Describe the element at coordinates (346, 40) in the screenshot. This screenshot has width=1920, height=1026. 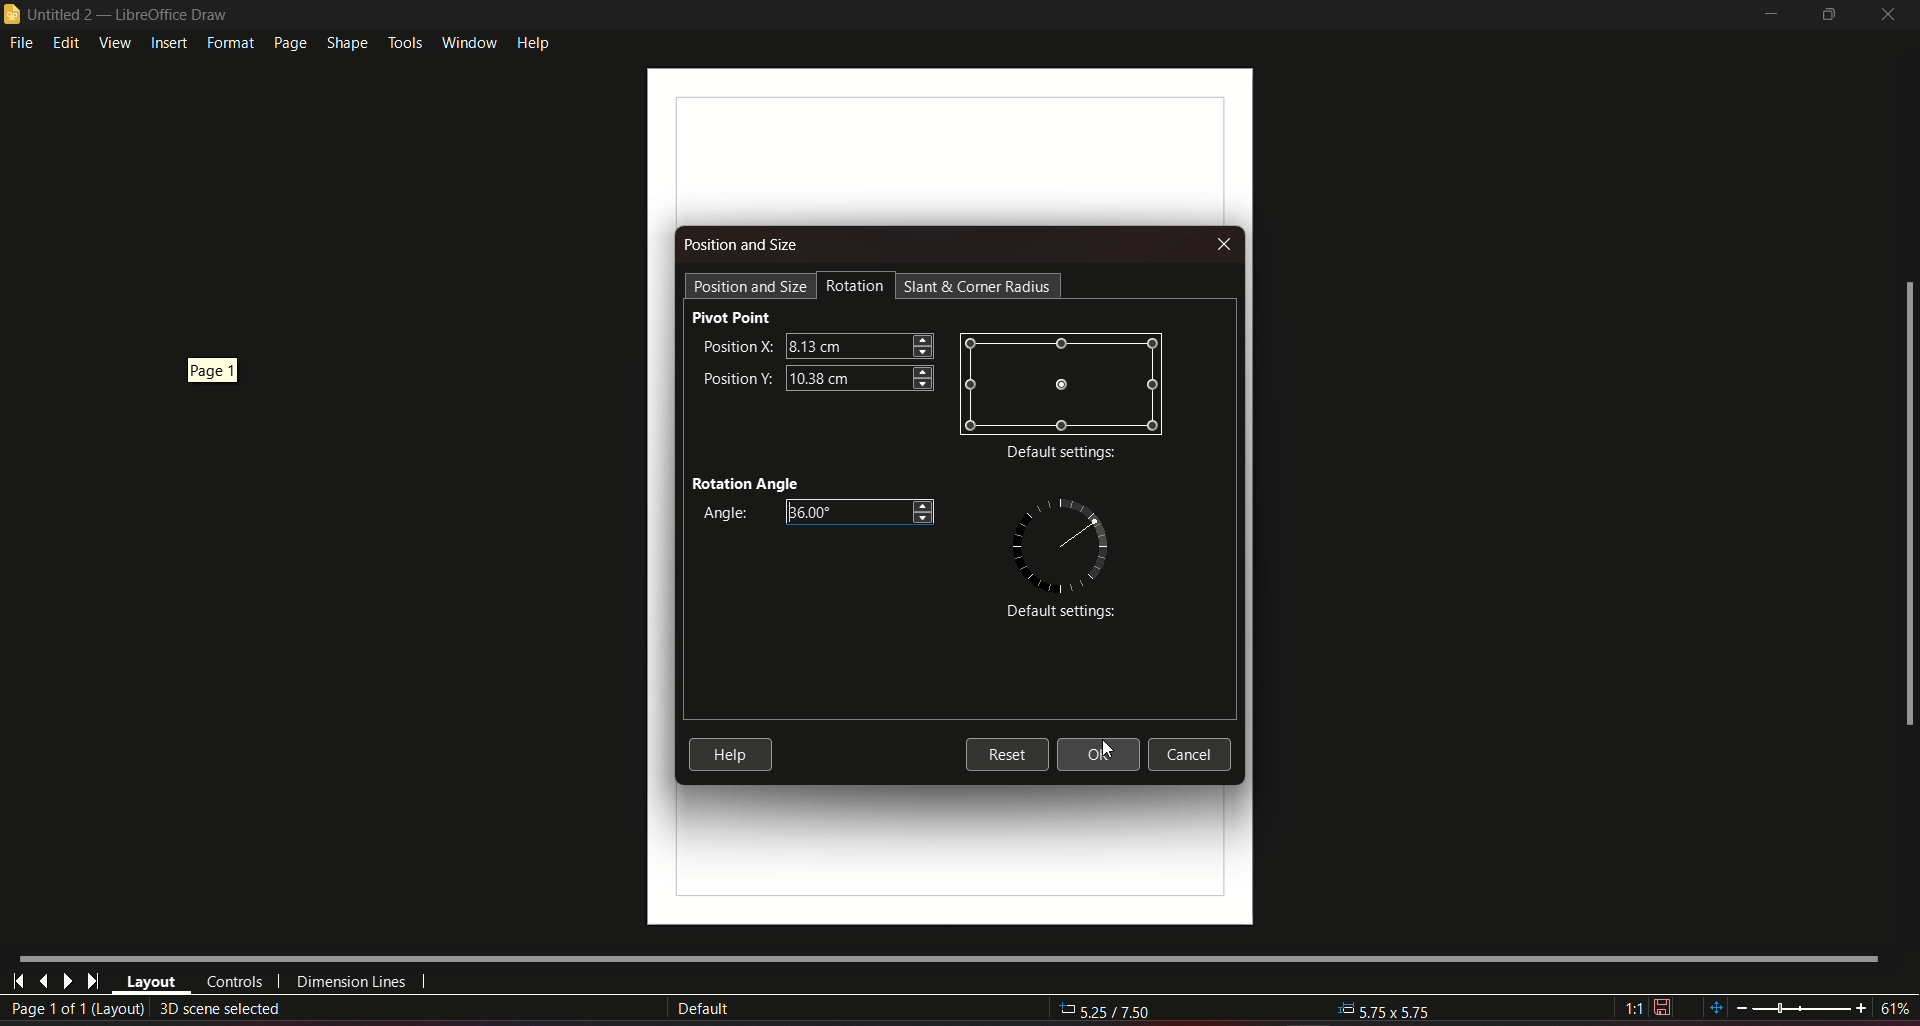
I see `shape` at that location.